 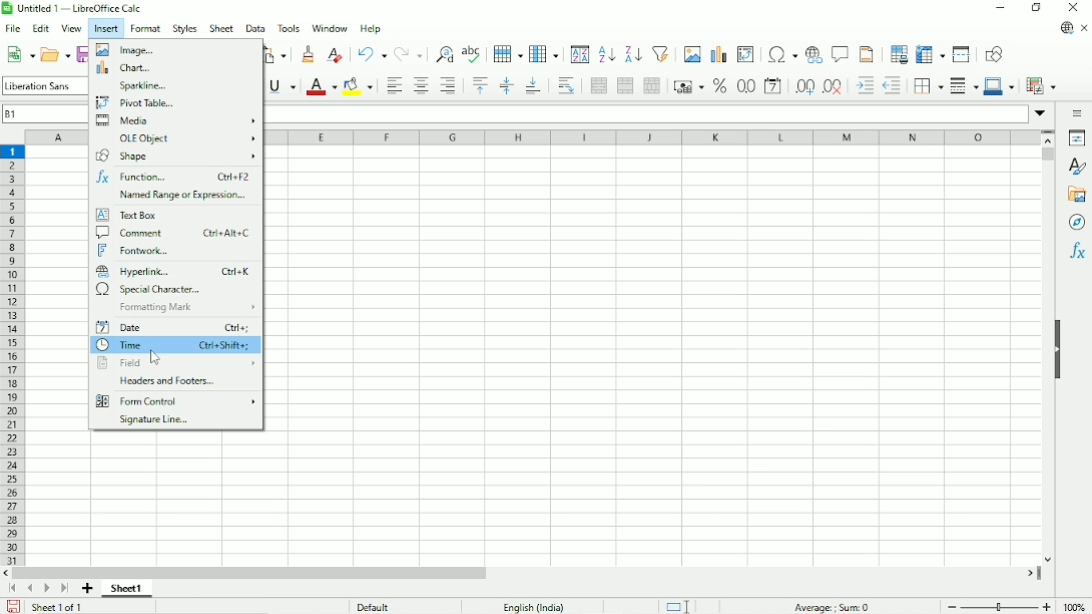 What do you see at coordinates (692, 53) in the screenshot?
I see `Insert image` at bounding box center [692, 53].